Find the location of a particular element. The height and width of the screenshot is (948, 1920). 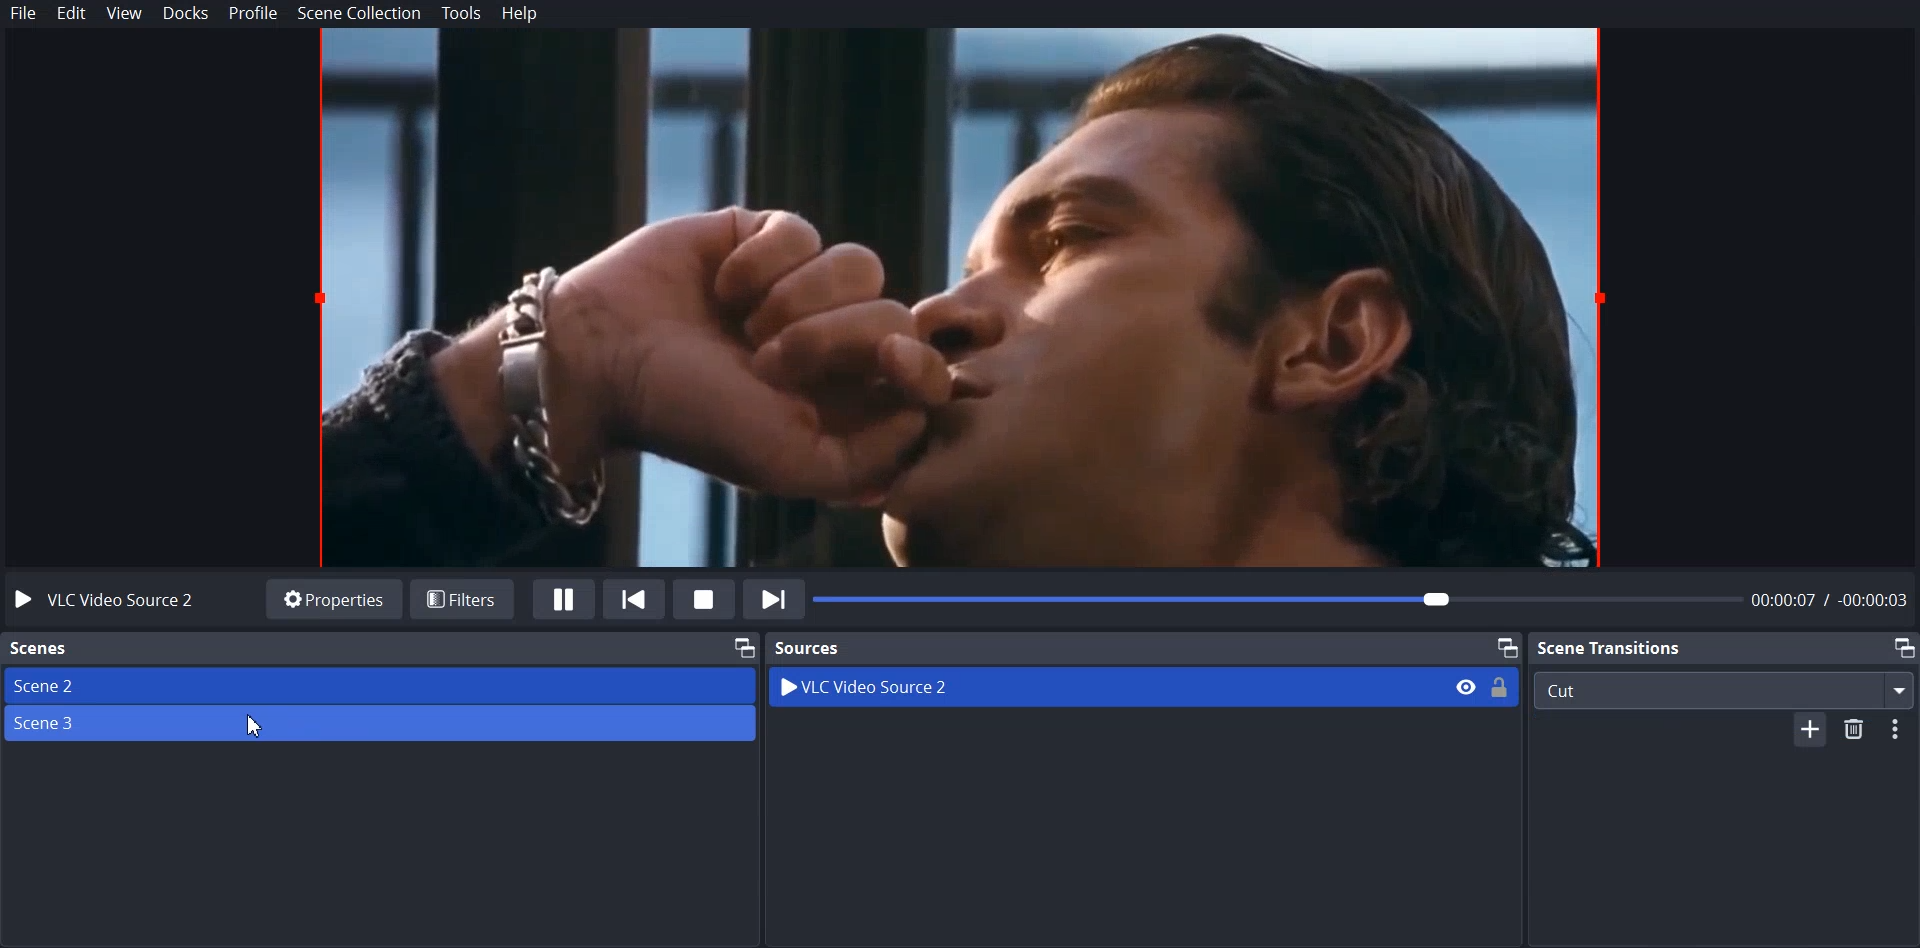

Cut is located at coordinates (1724, 690).